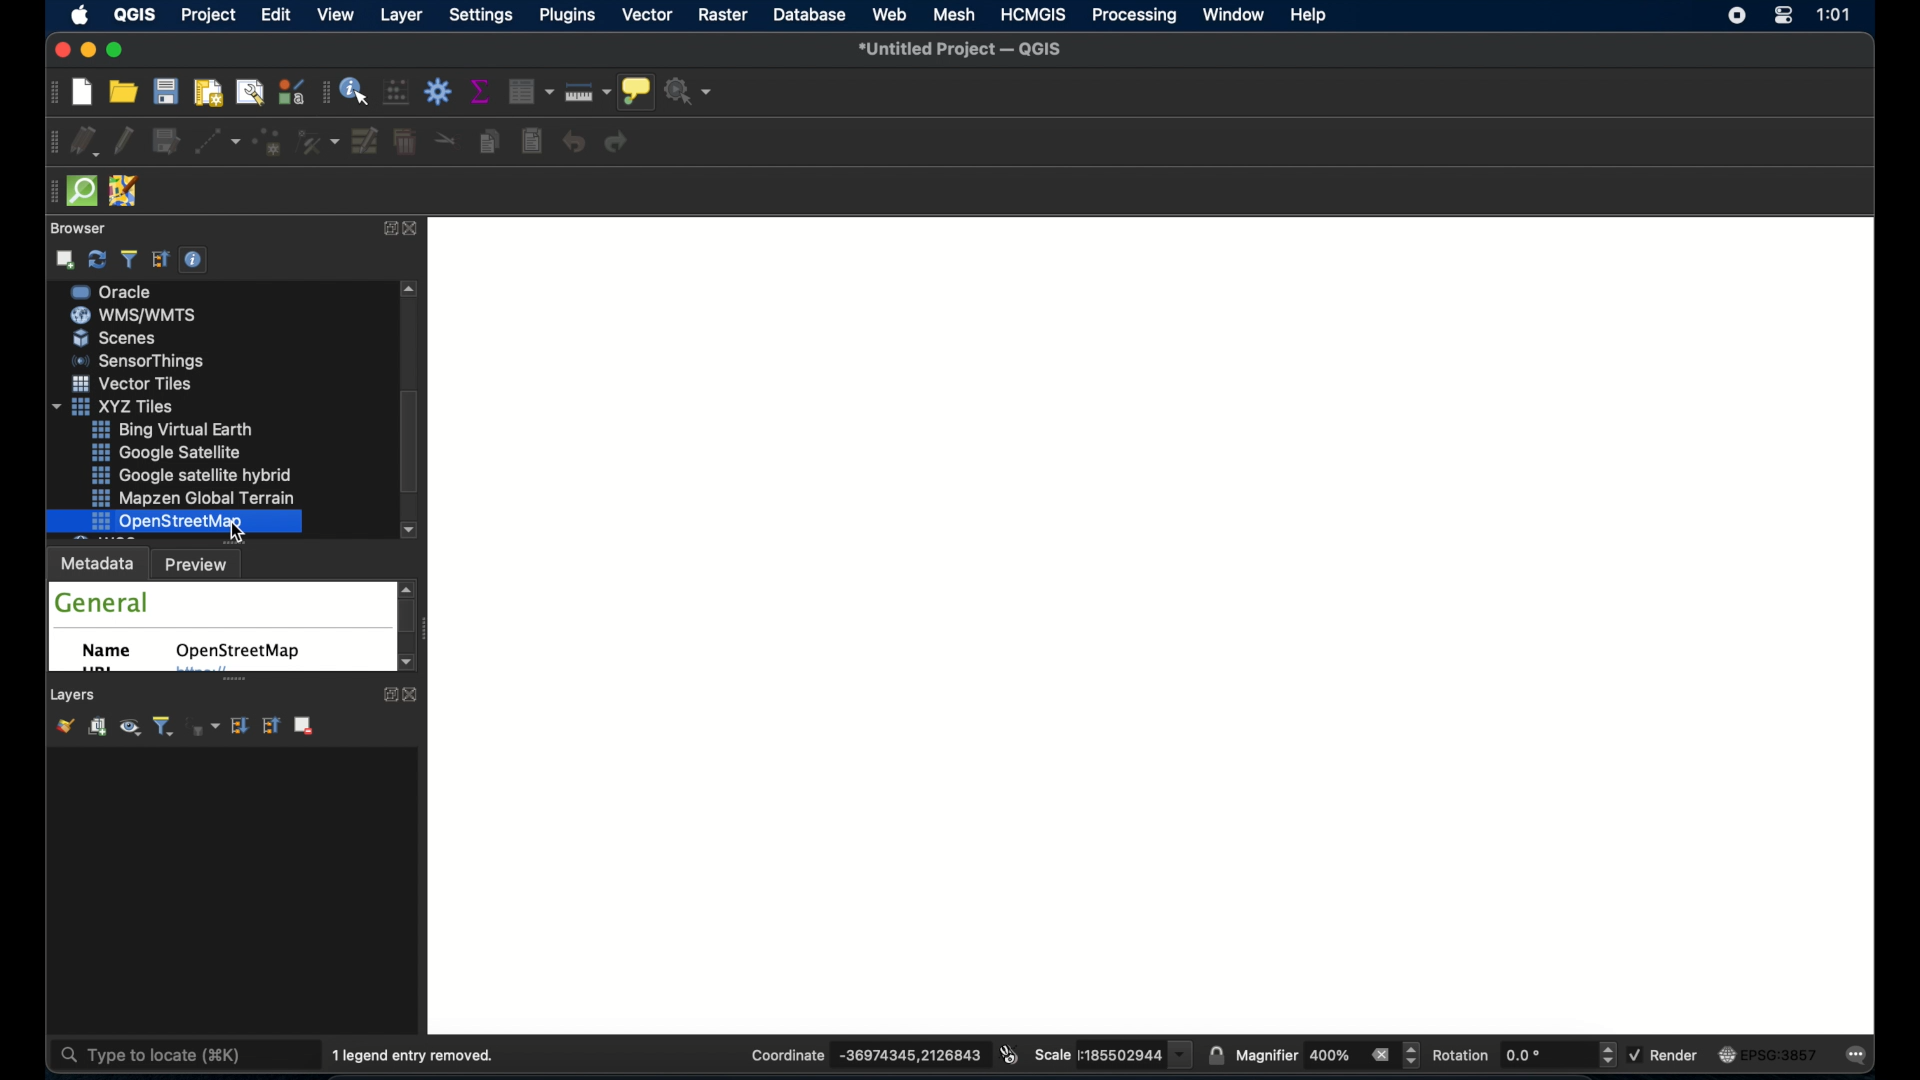 The height and width of the screenshot is (1080, 1920). I want to click on settings, so click(480, 16).